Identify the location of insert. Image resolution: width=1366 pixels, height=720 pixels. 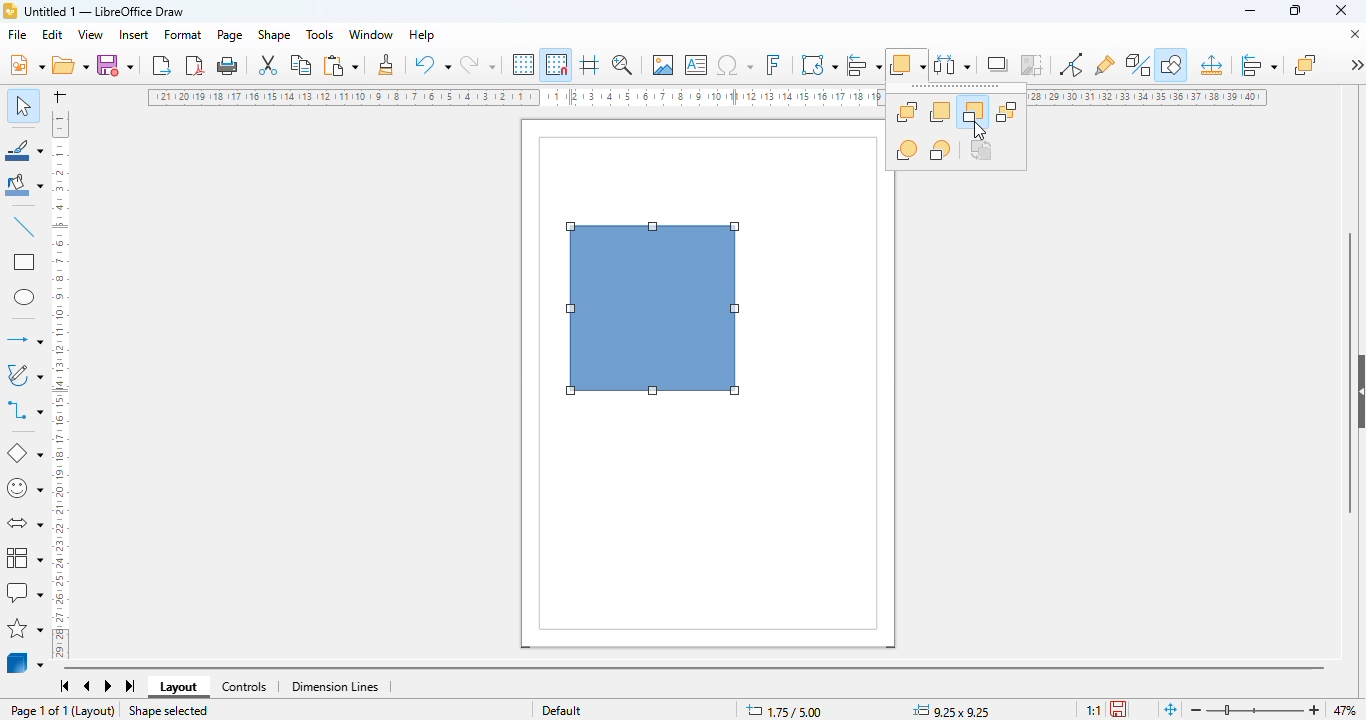
(134, 35).